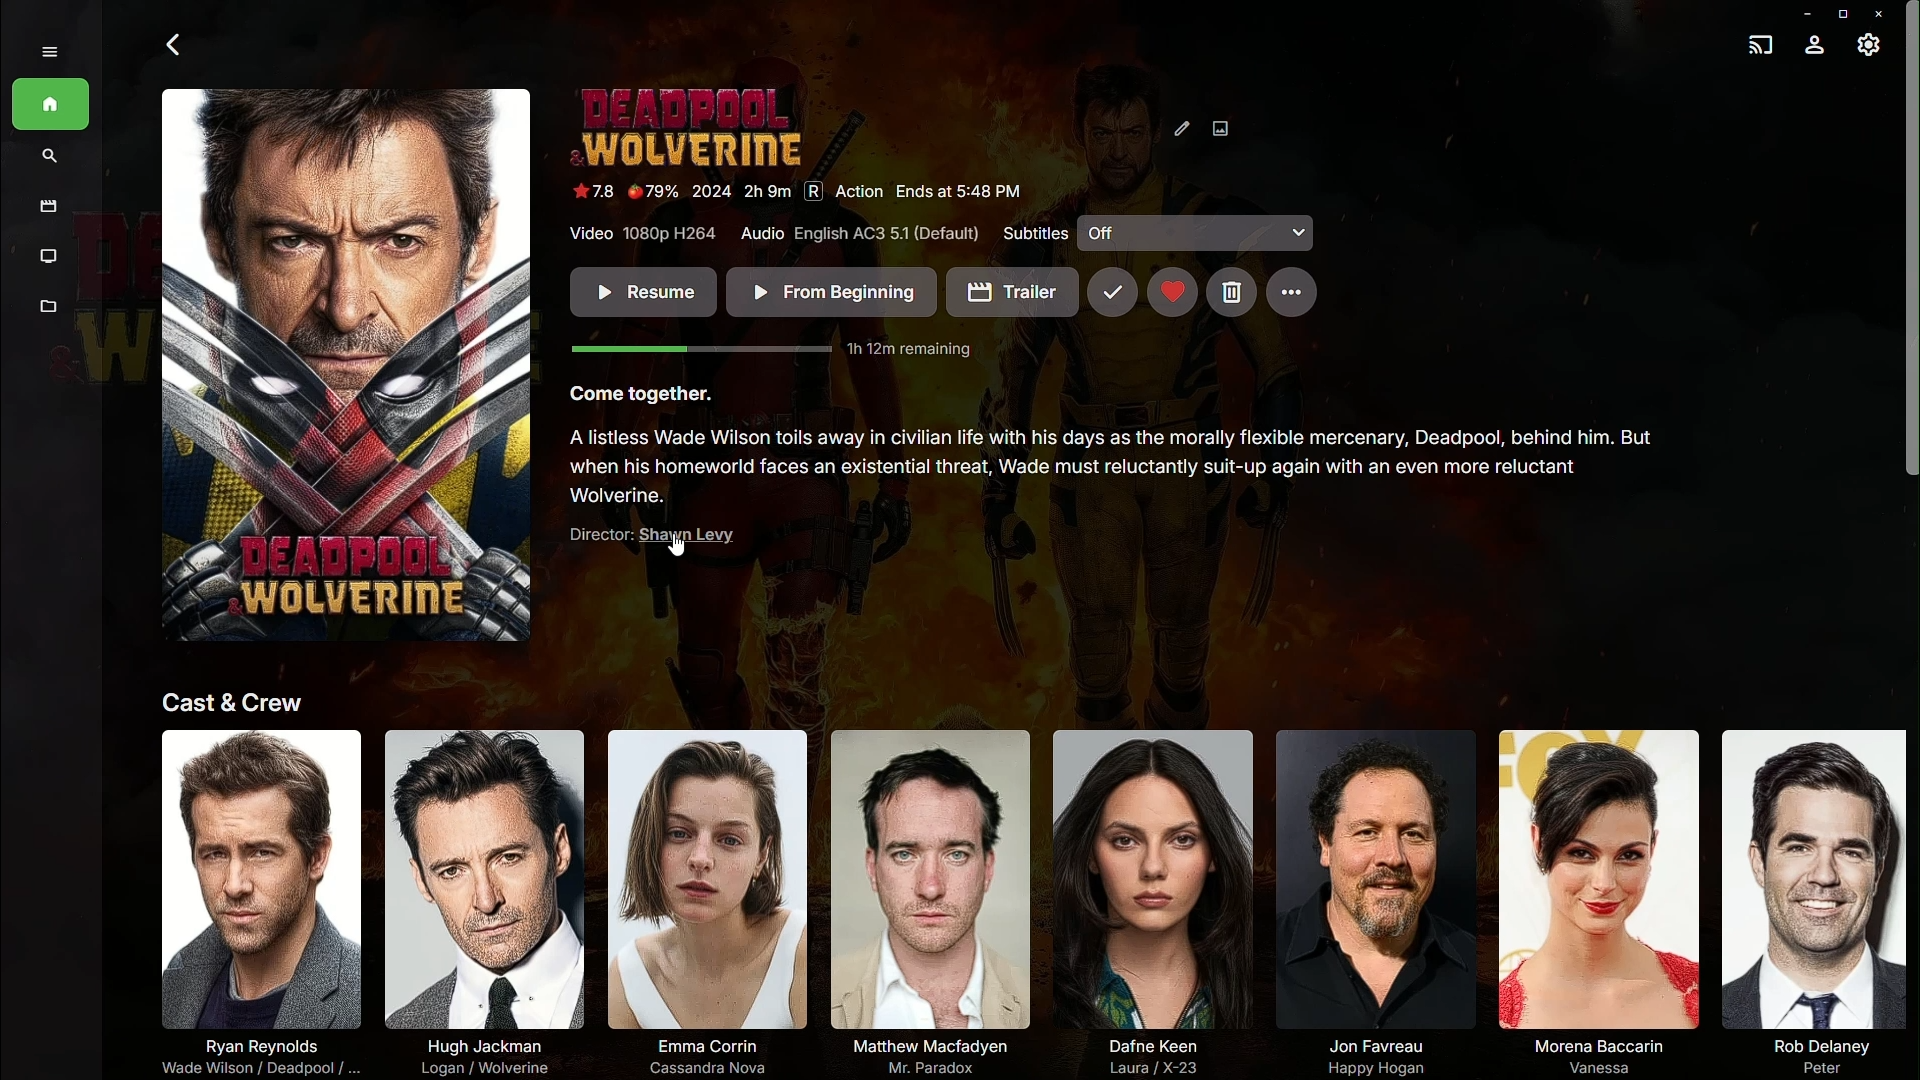 The width and height of the screenshot is (1920, 1080). I want to click on Delete, so click(1228, 290).